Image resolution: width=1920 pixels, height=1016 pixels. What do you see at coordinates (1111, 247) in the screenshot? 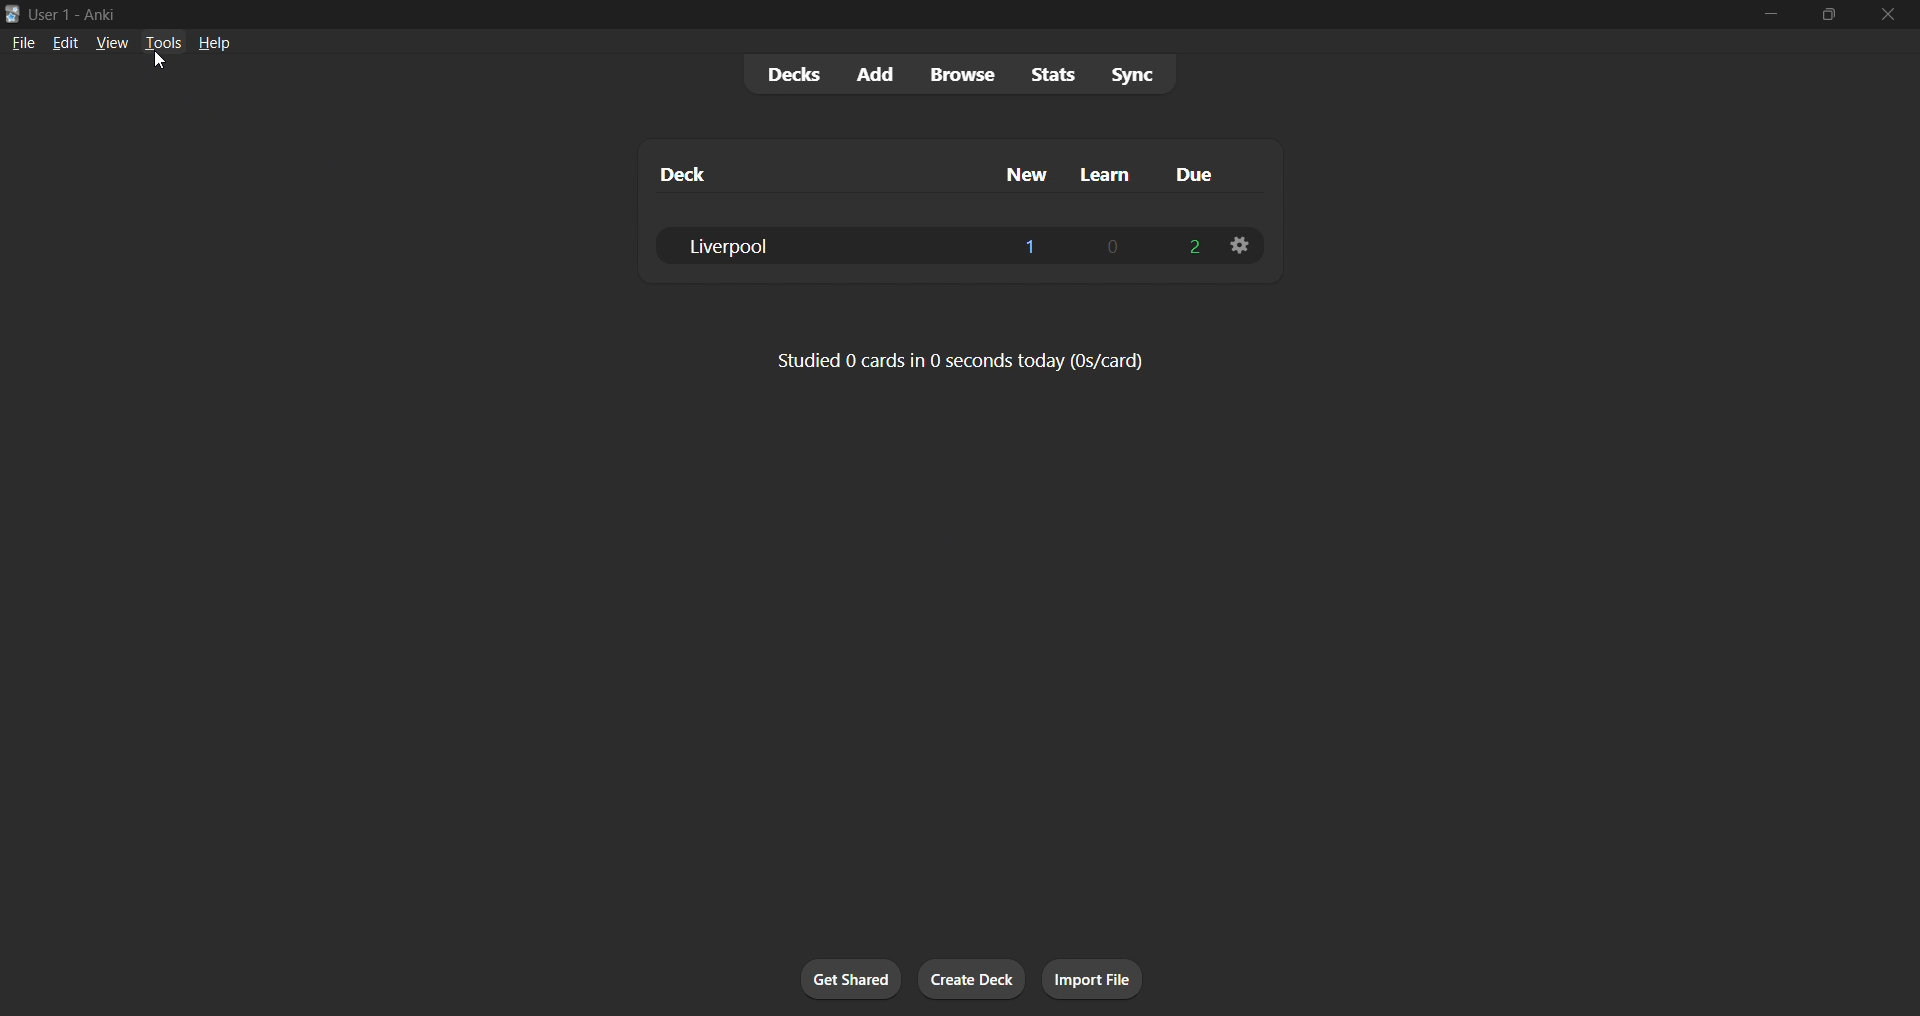
I see `0` at bounding box center [1111, 247].